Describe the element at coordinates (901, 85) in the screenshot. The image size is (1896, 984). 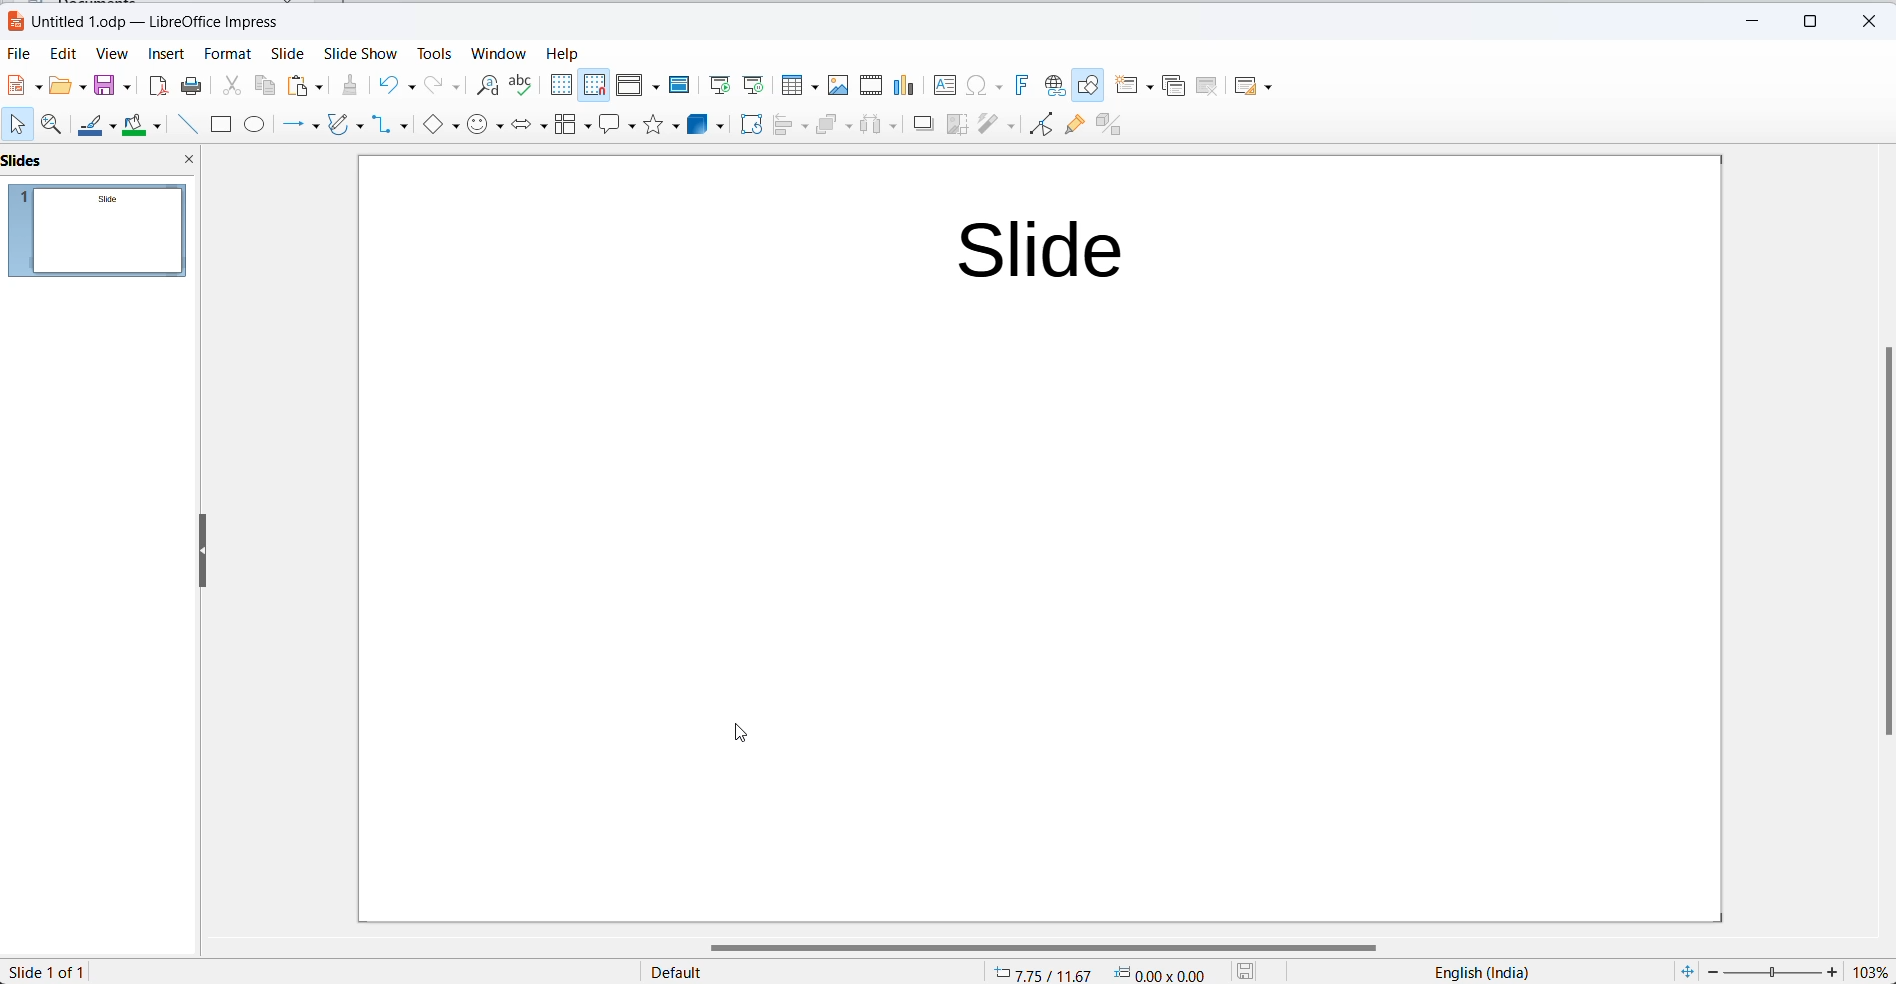
I see `insert chart` at that location.